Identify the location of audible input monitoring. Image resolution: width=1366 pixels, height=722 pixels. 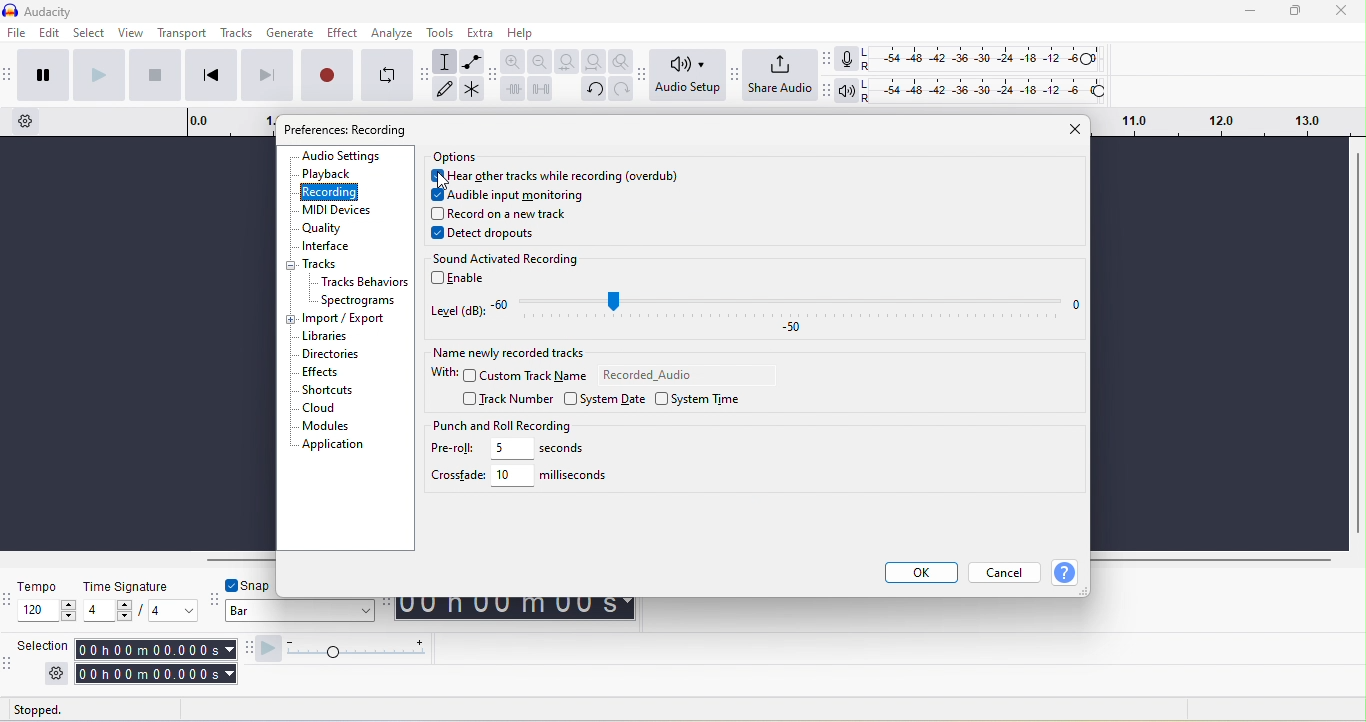
(512, 195).